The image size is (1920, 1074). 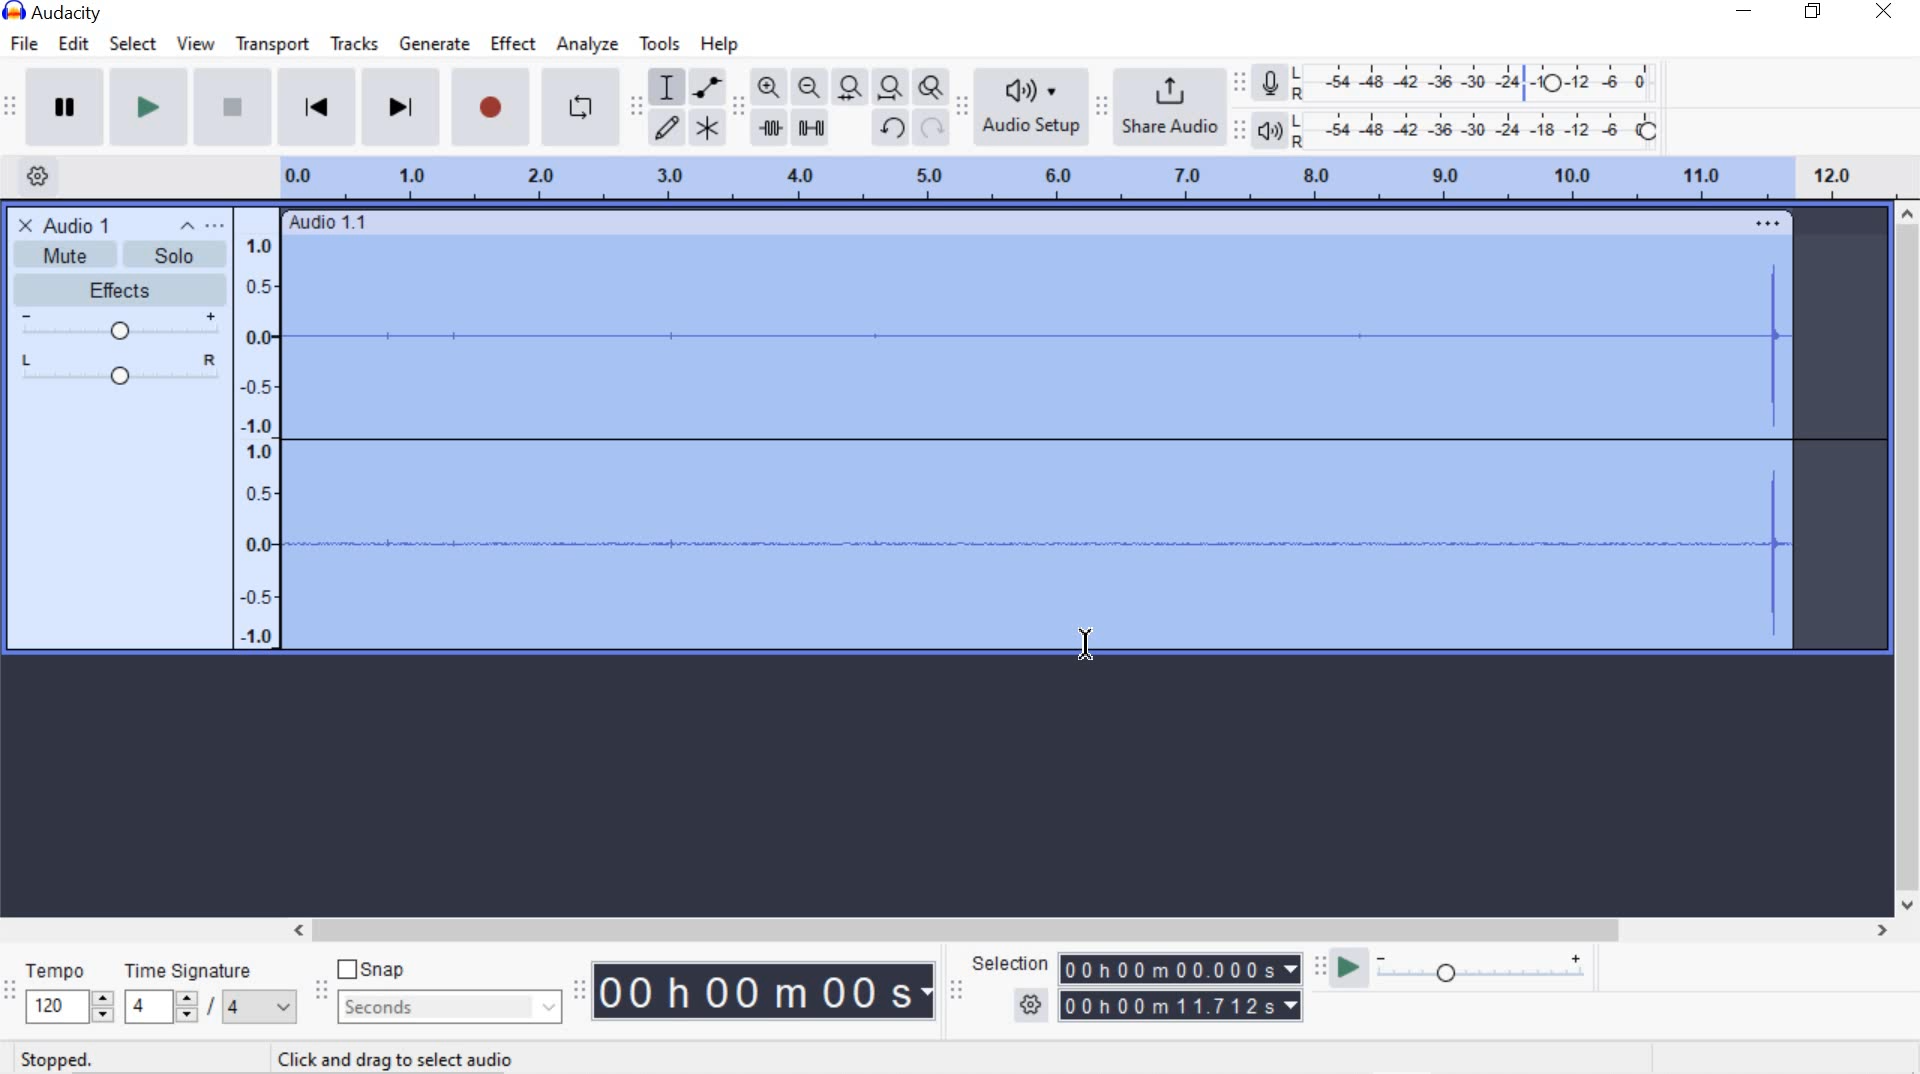 I want to click on Audio 1.1, so click(x=1038, y=217).